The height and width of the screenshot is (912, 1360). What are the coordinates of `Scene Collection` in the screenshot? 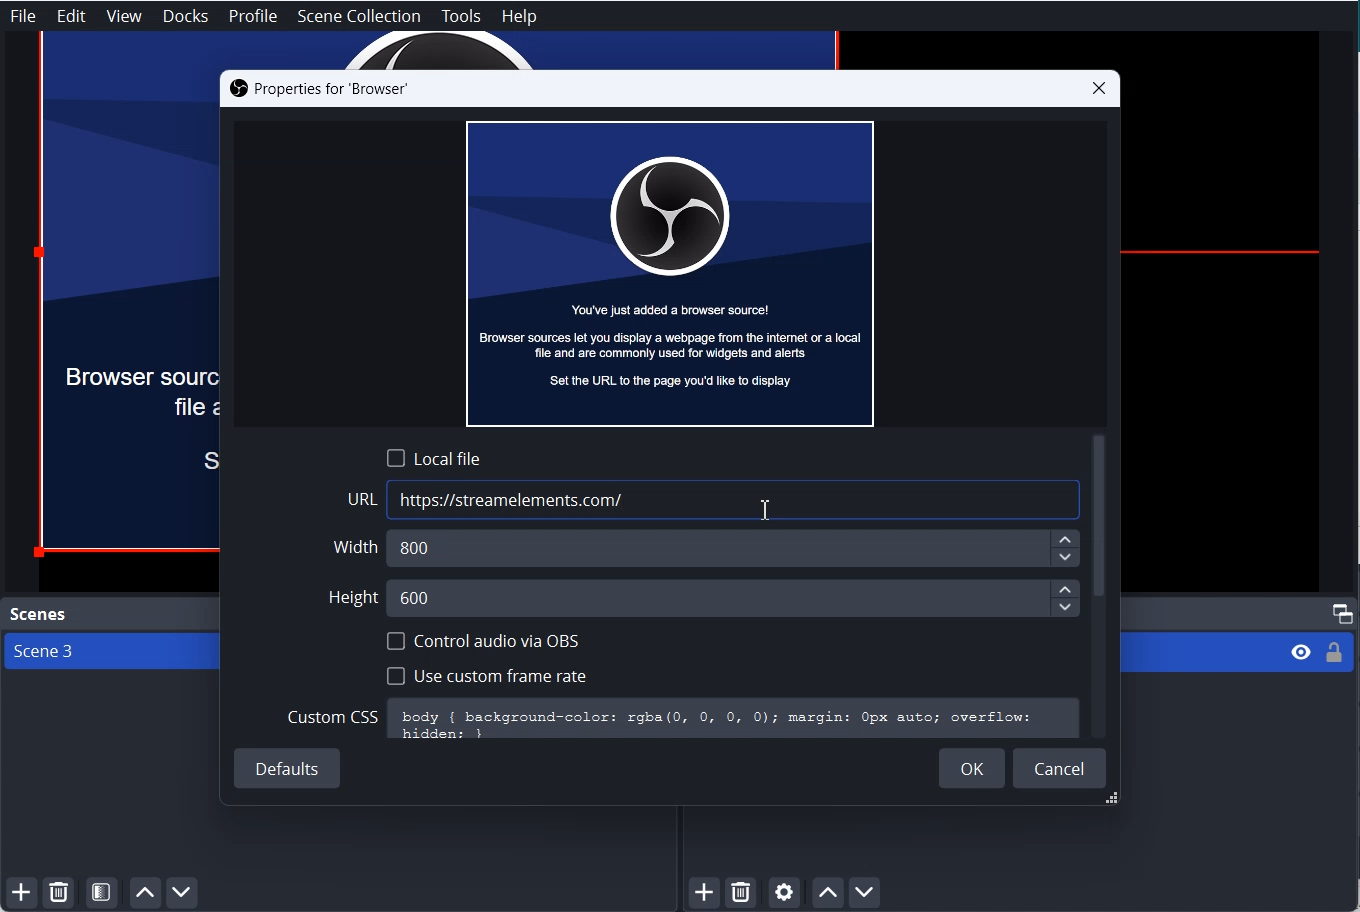 It's located at (360, 16).